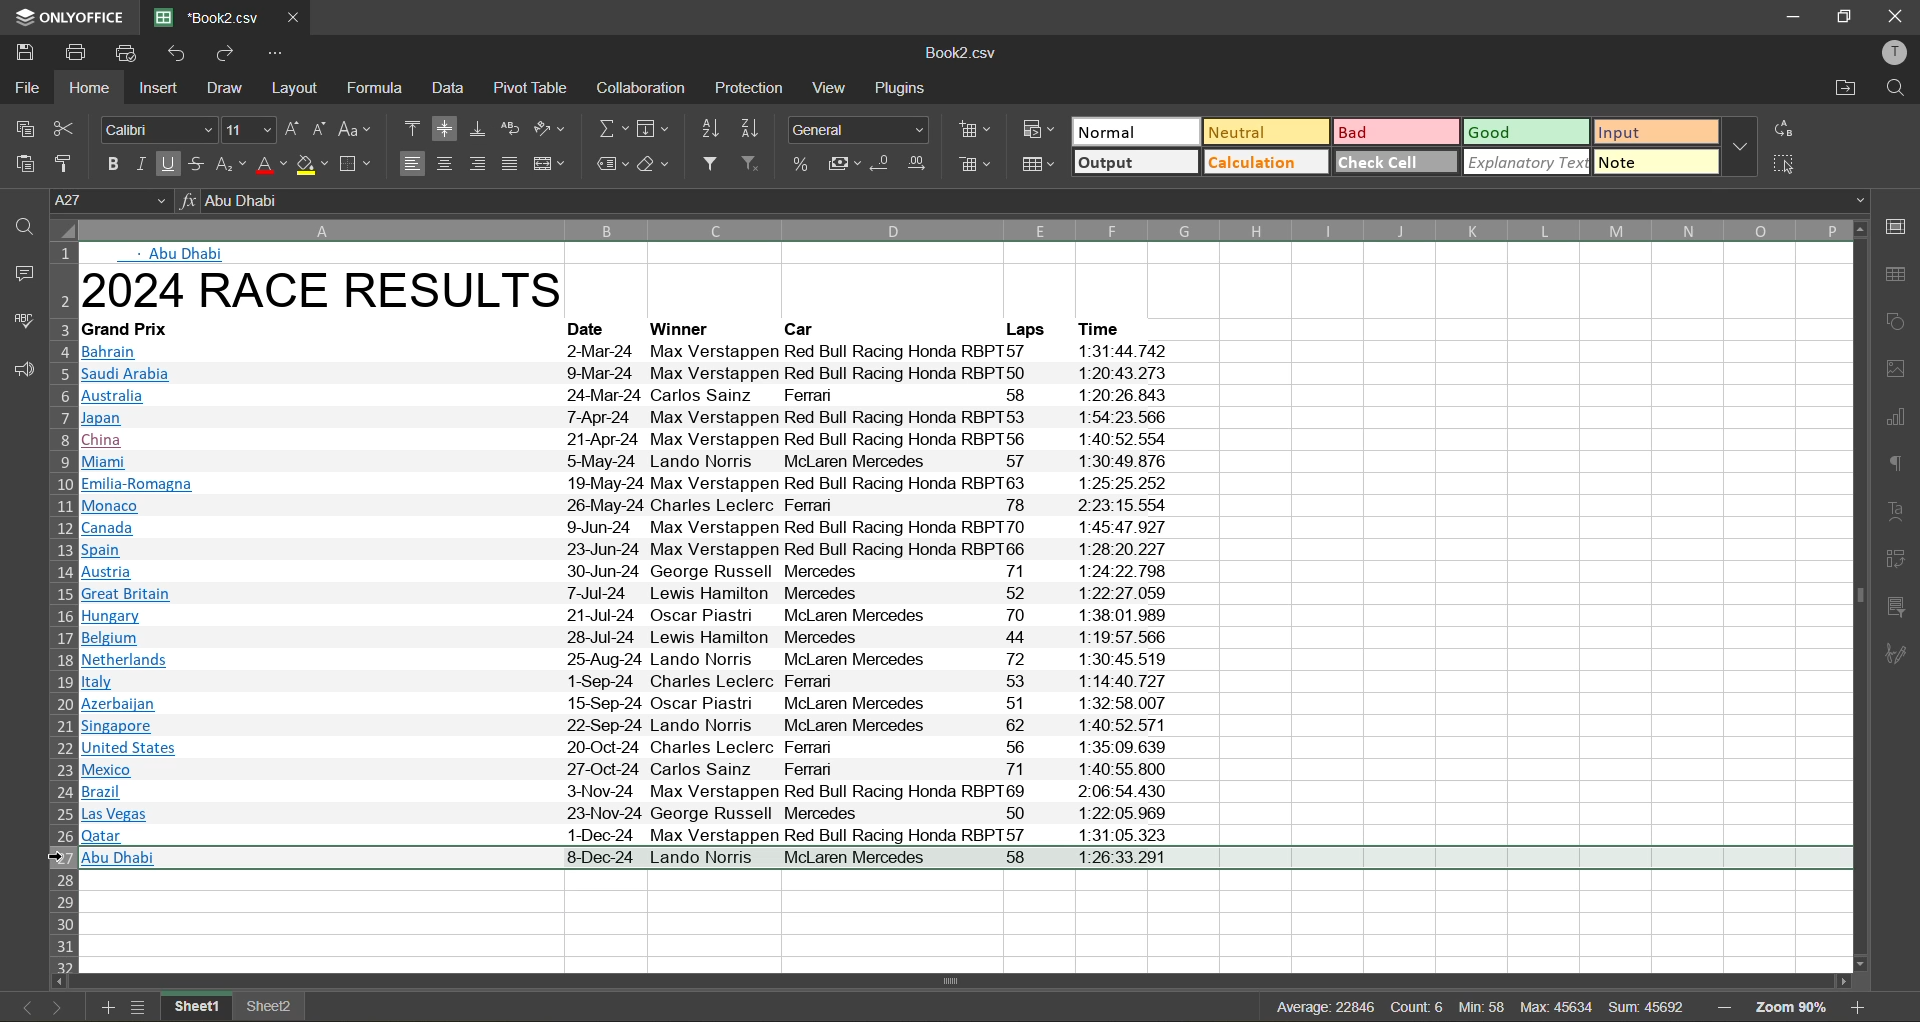 This screenshot has width=1920, height=1022. Describe the element at coordinates (806, 329) in the screenshot. I see `text info` at that location.